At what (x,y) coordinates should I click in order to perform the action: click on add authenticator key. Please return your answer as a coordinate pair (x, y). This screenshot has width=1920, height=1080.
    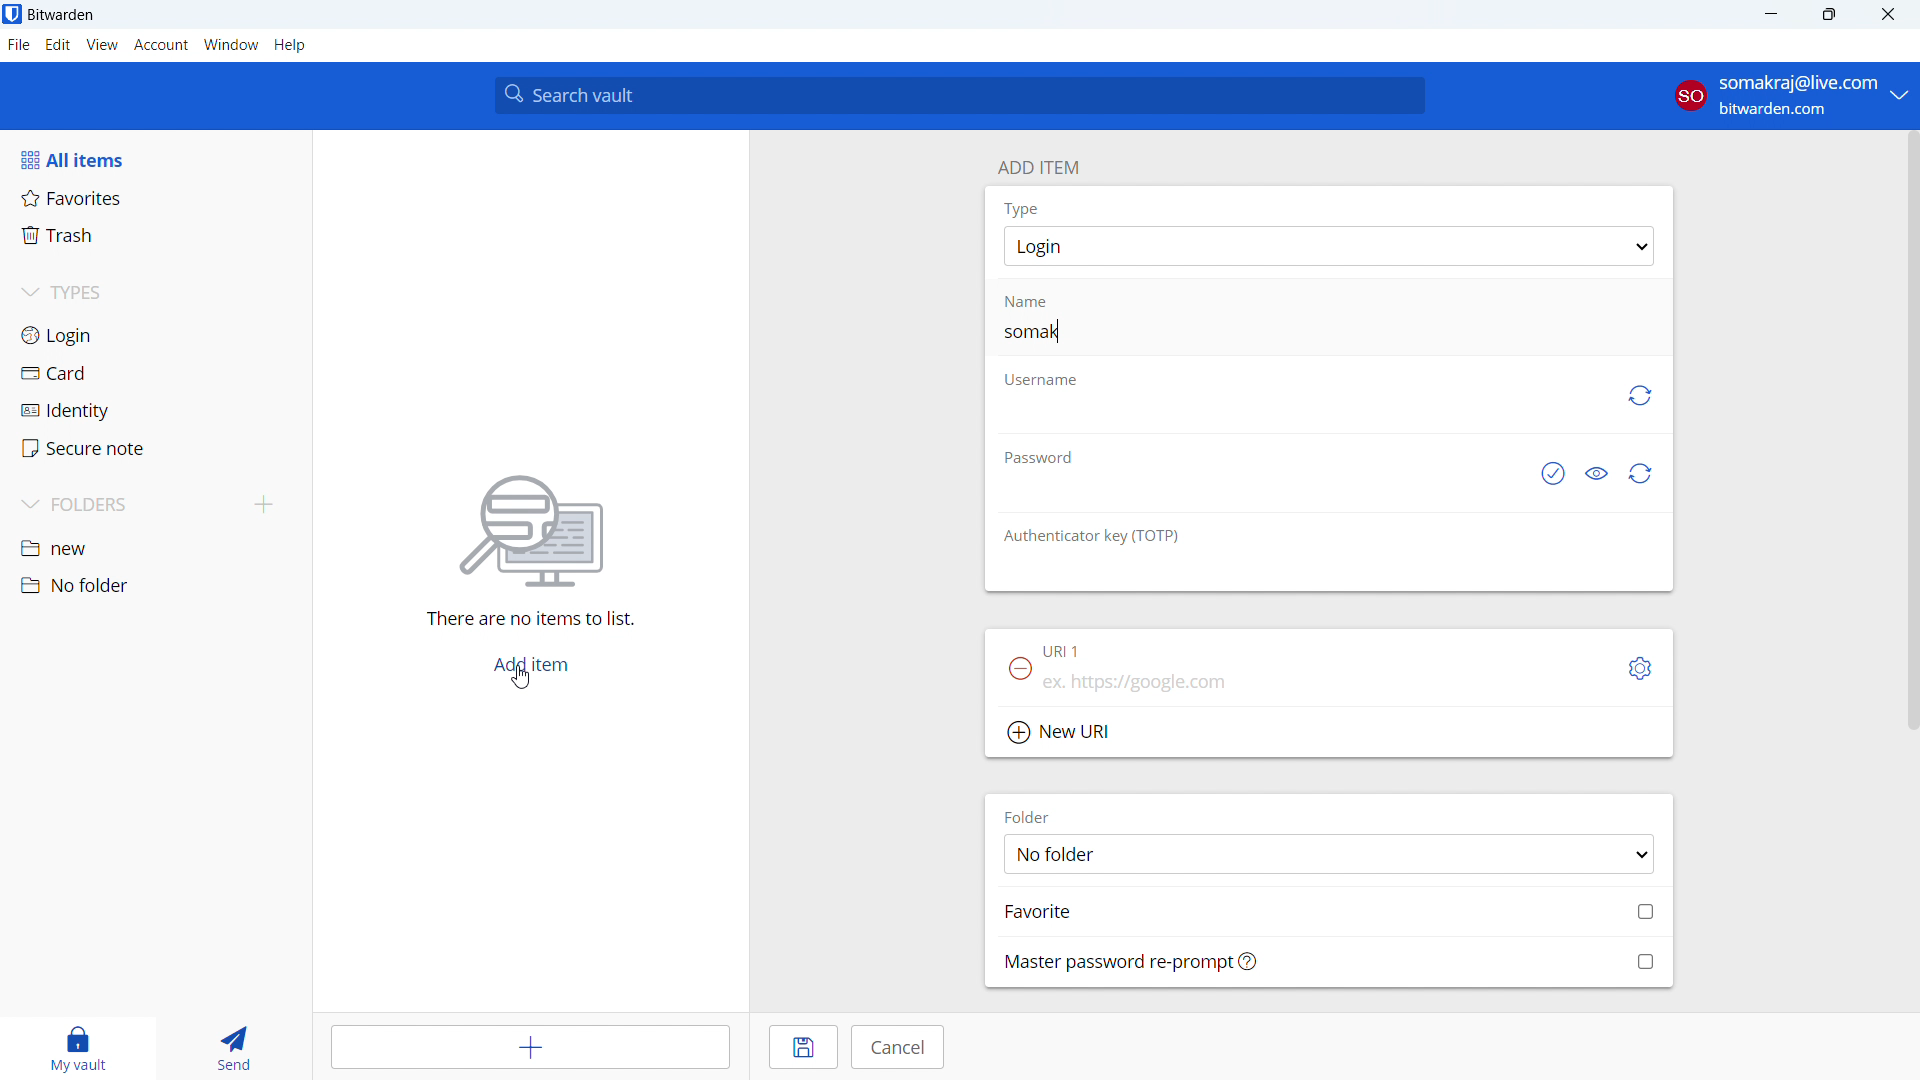
    Looking at the image, I should click on (1328, 574).